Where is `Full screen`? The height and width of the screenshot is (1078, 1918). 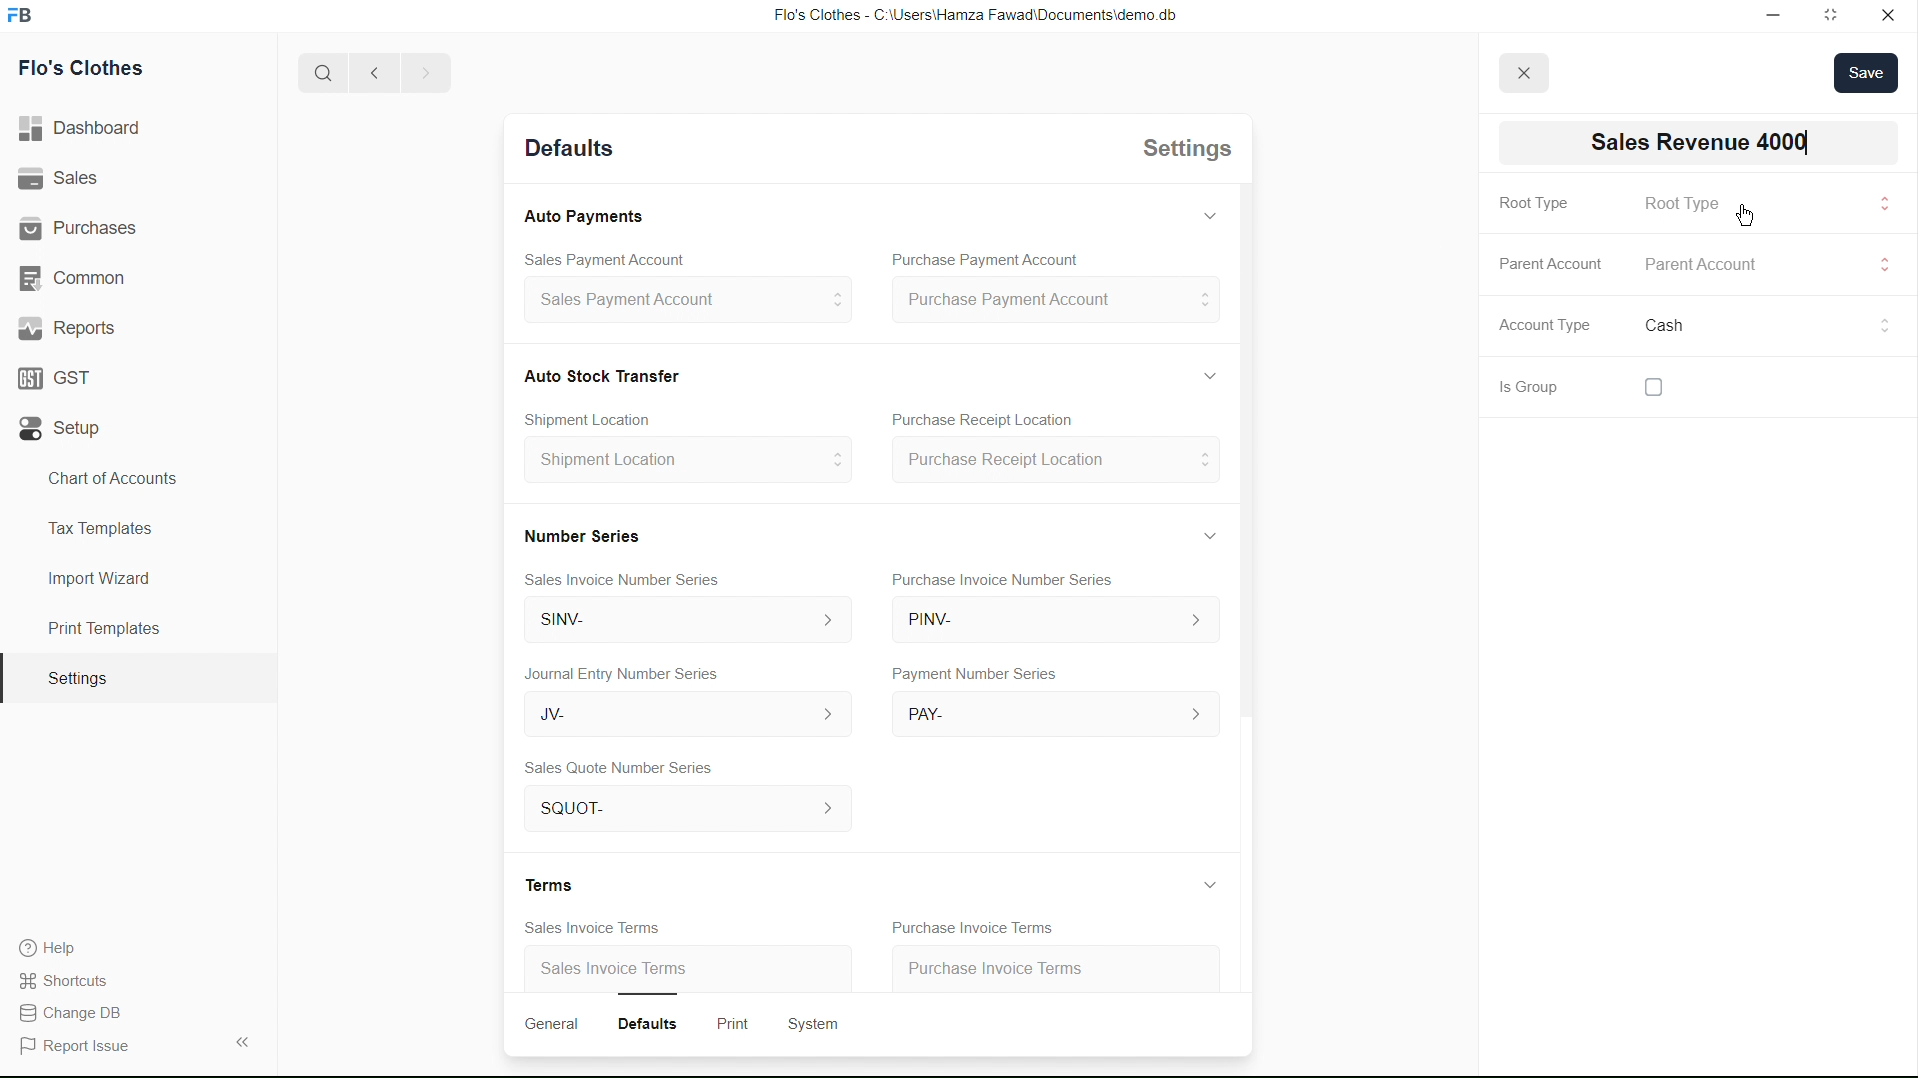
Full screen is located at coordinates (1832, 17).